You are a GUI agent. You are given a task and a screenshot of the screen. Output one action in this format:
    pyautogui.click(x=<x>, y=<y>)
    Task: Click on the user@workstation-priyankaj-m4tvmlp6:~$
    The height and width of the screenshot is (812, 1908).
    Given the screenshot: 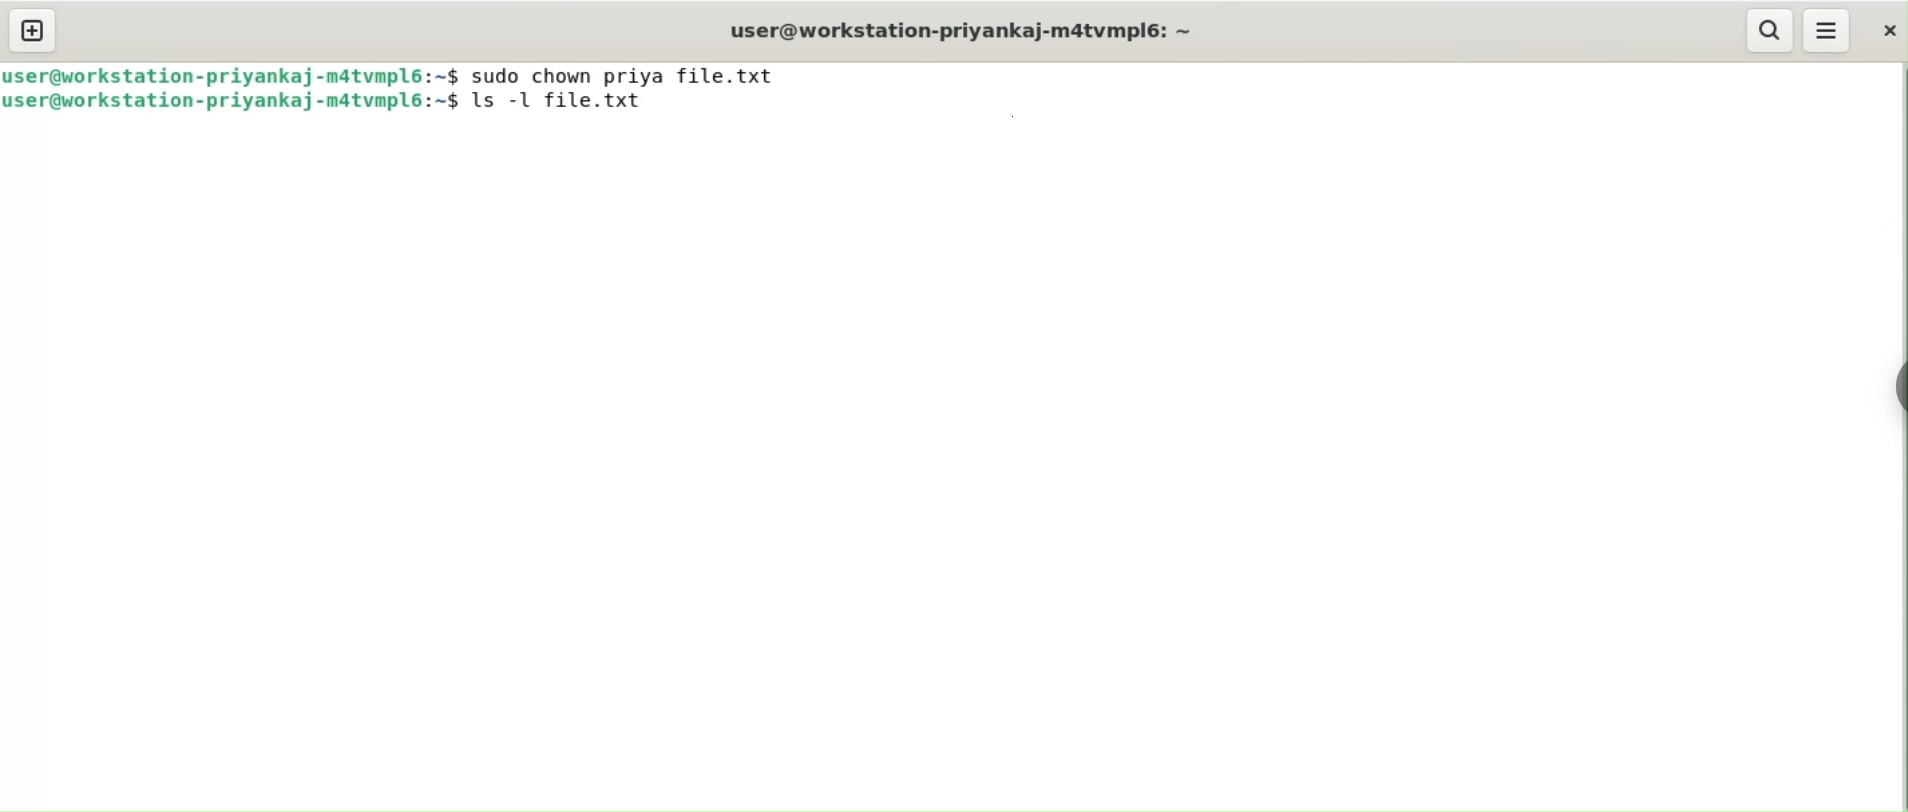 What is the action you would take?
    pyautogui.click(x=233, y=74)
    